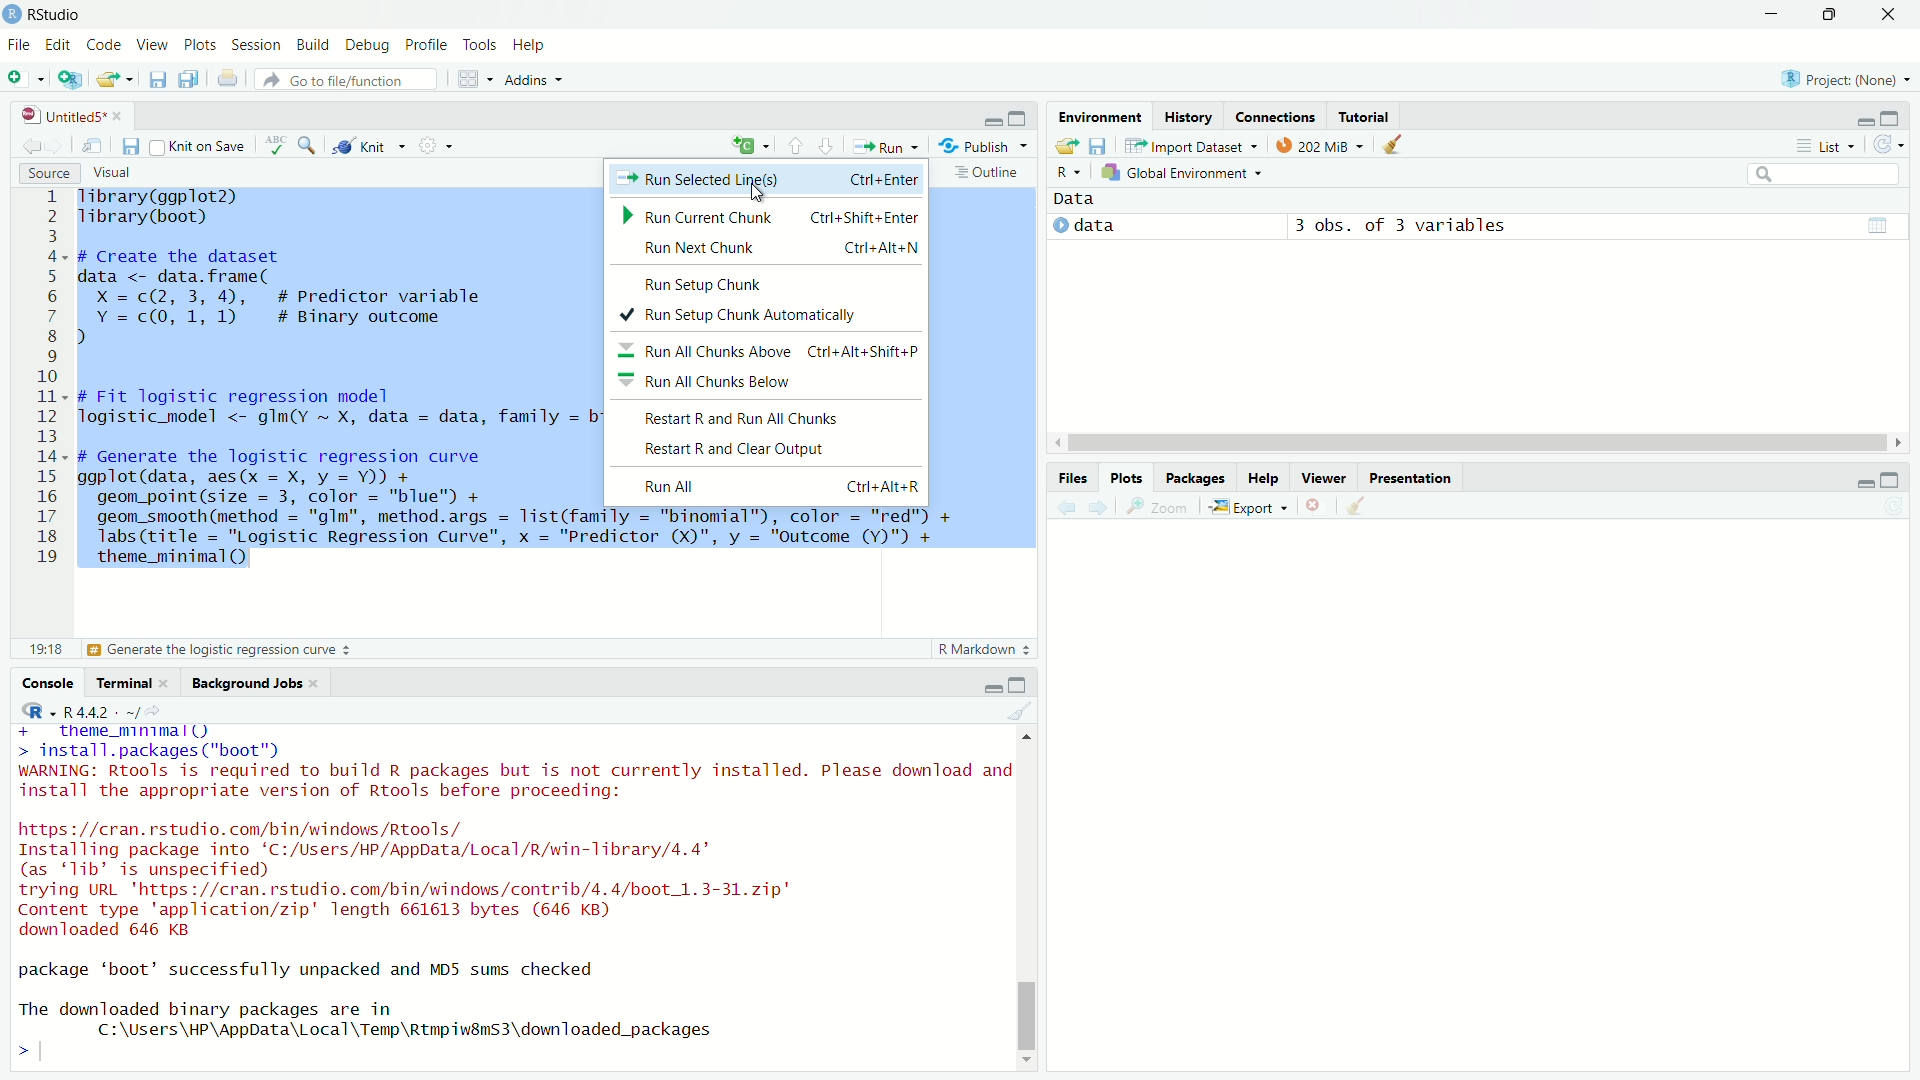 This screenshot has height=1080, width=1920. I want to click on Restart R and Clear Output, so click(765, 449).